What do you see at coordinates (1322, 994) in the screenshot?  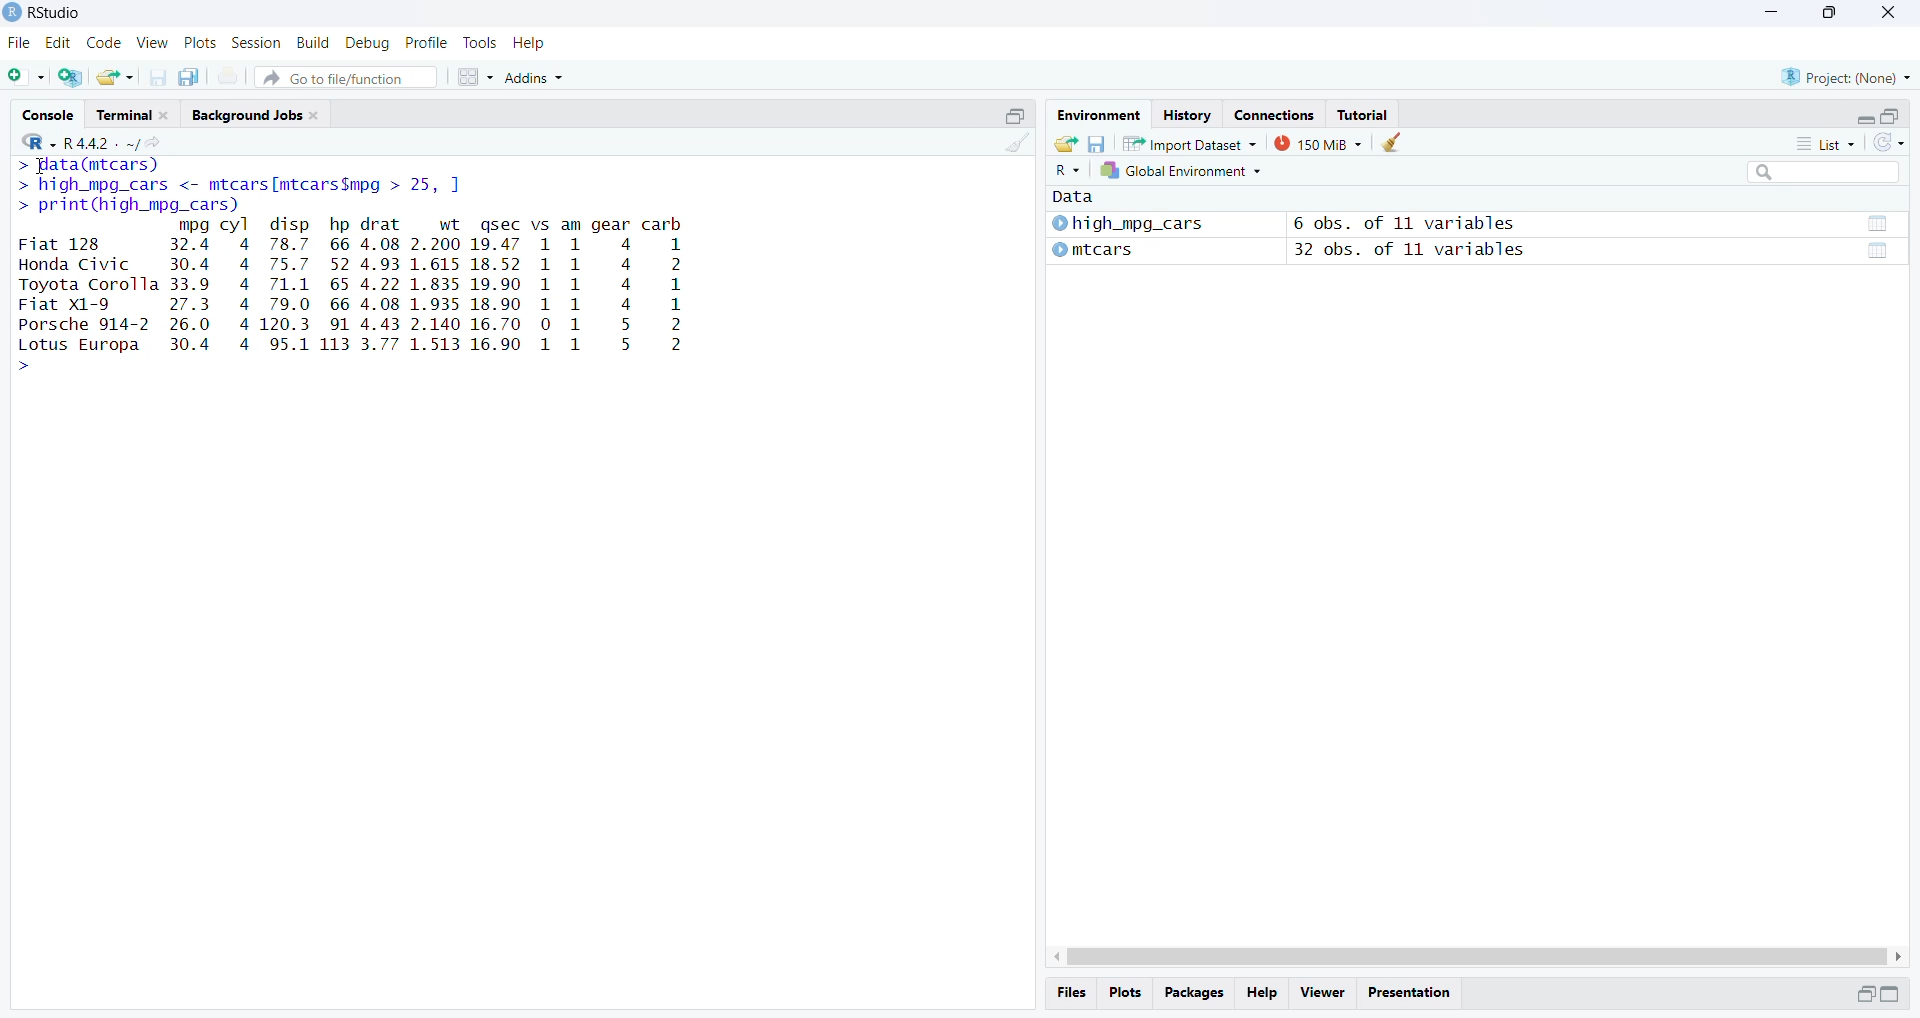 I see `Viewer` at bounding box center [1322, 994].